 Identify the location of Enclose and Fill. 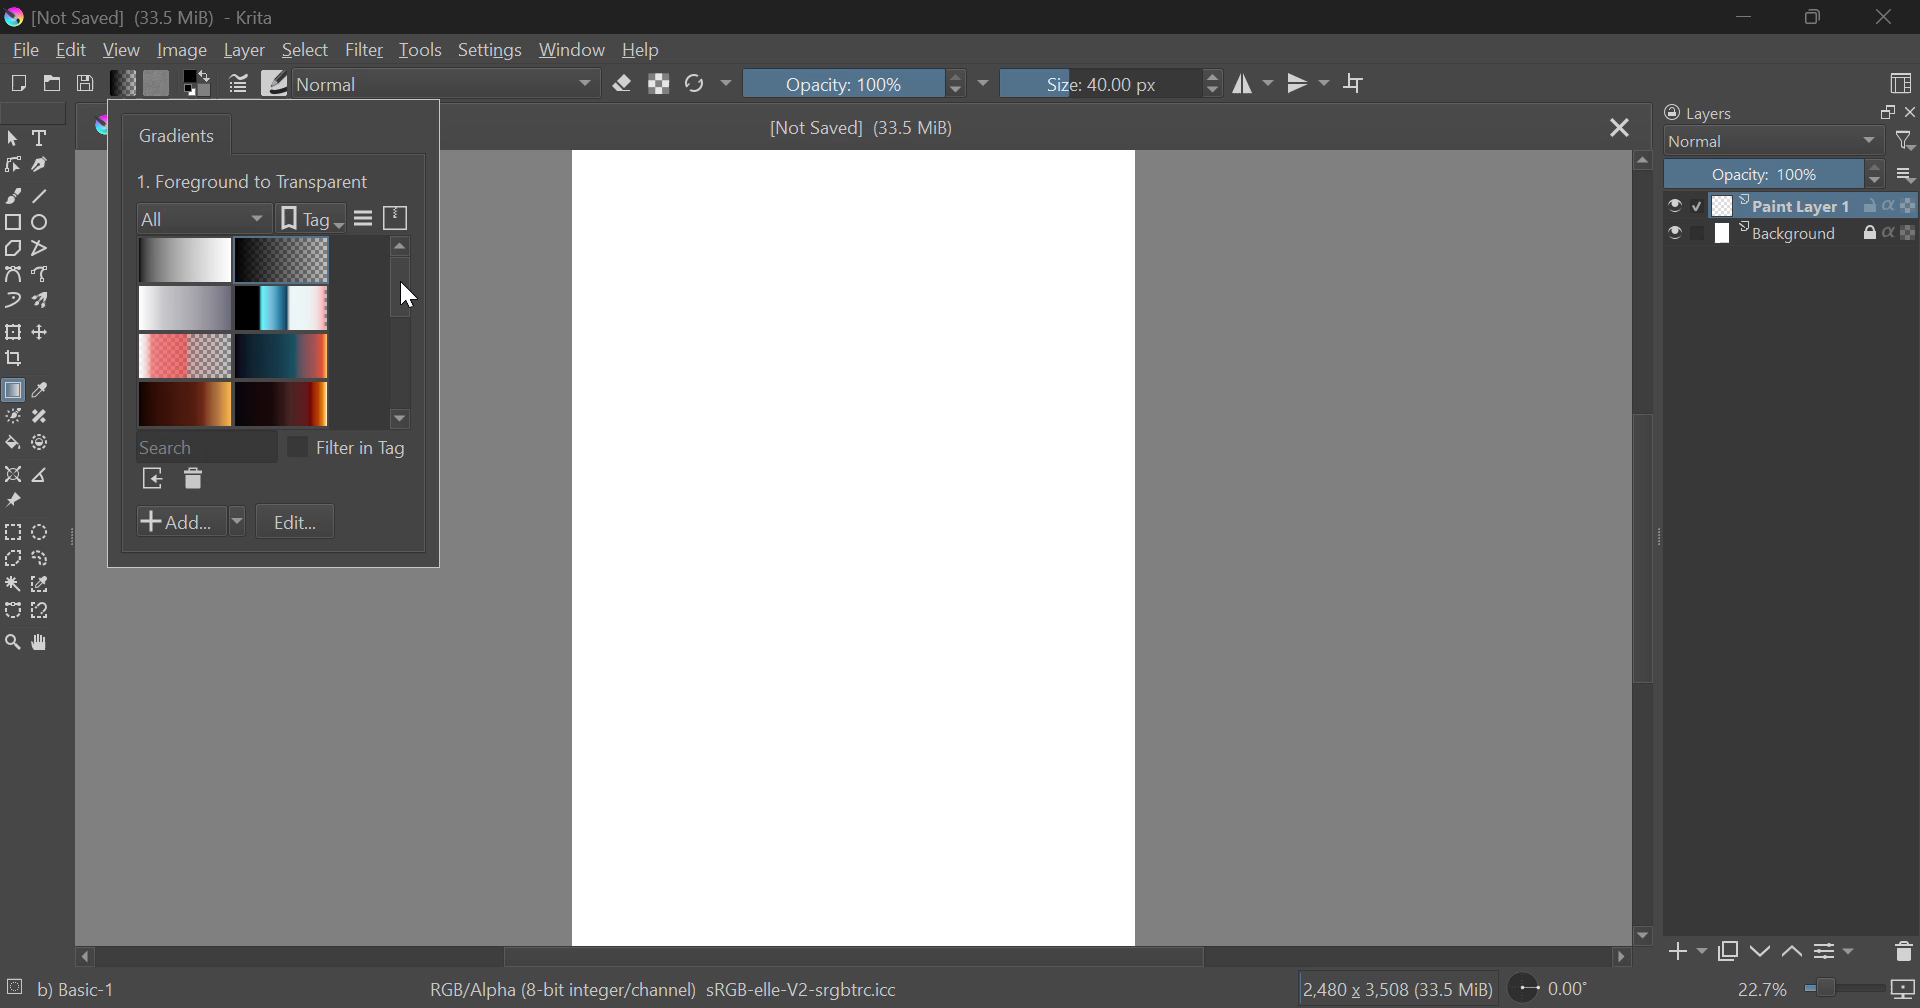
(38, 443).